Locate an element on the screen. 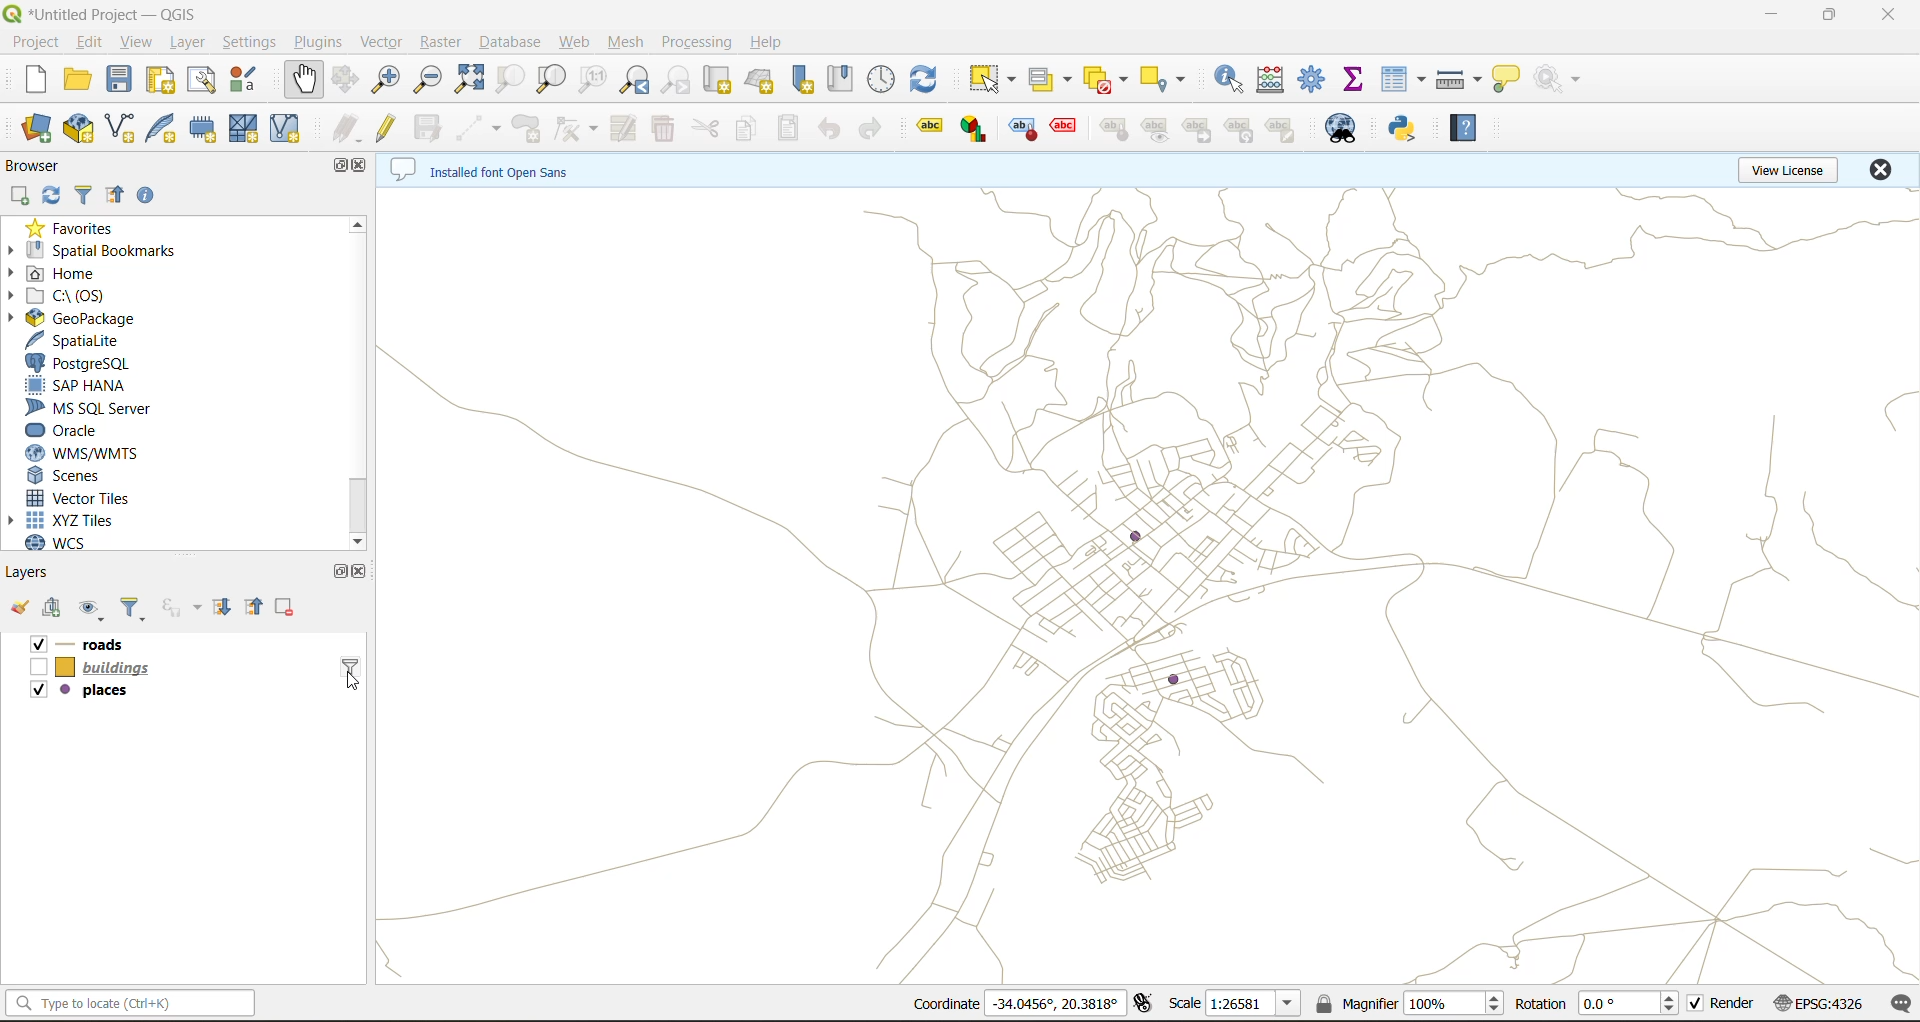 This screenshot has height=1022, width=1920. layers is located at coordinates (103, 667).